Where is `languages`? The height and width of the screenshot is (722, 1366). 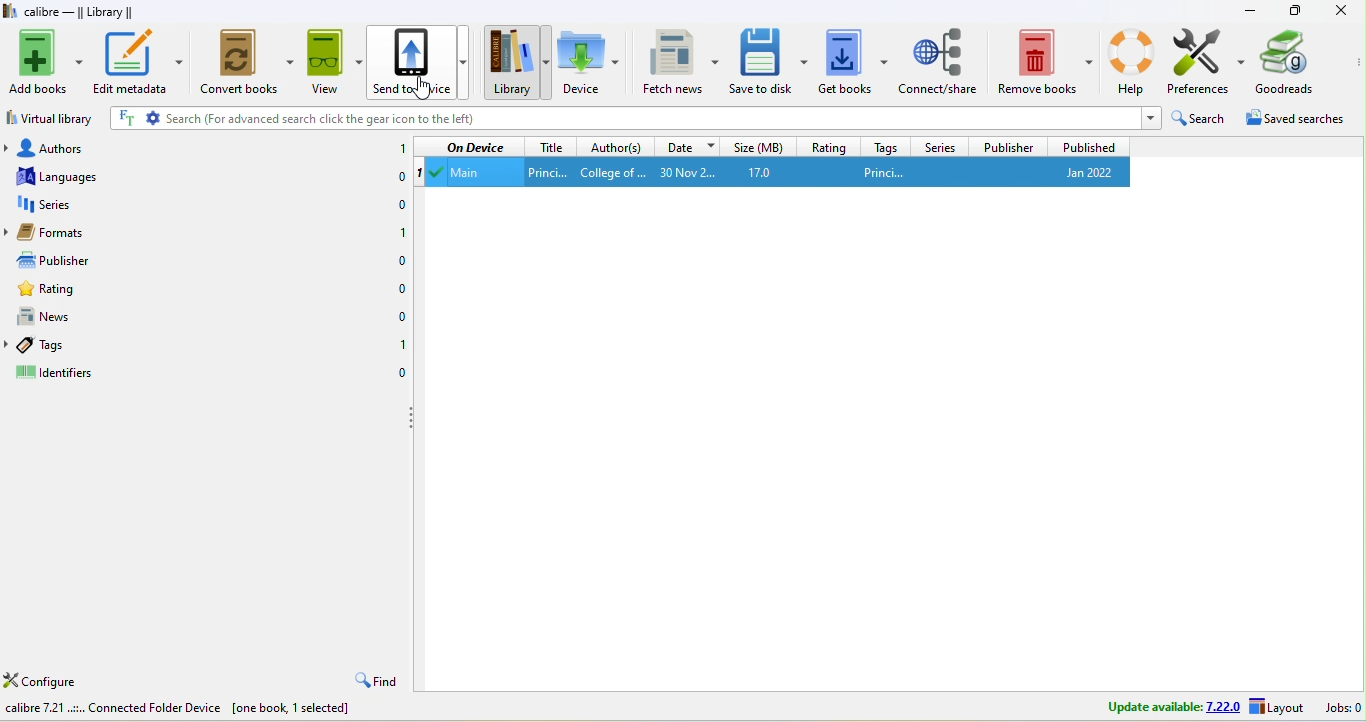
languages is located at coordinates (177, 175).